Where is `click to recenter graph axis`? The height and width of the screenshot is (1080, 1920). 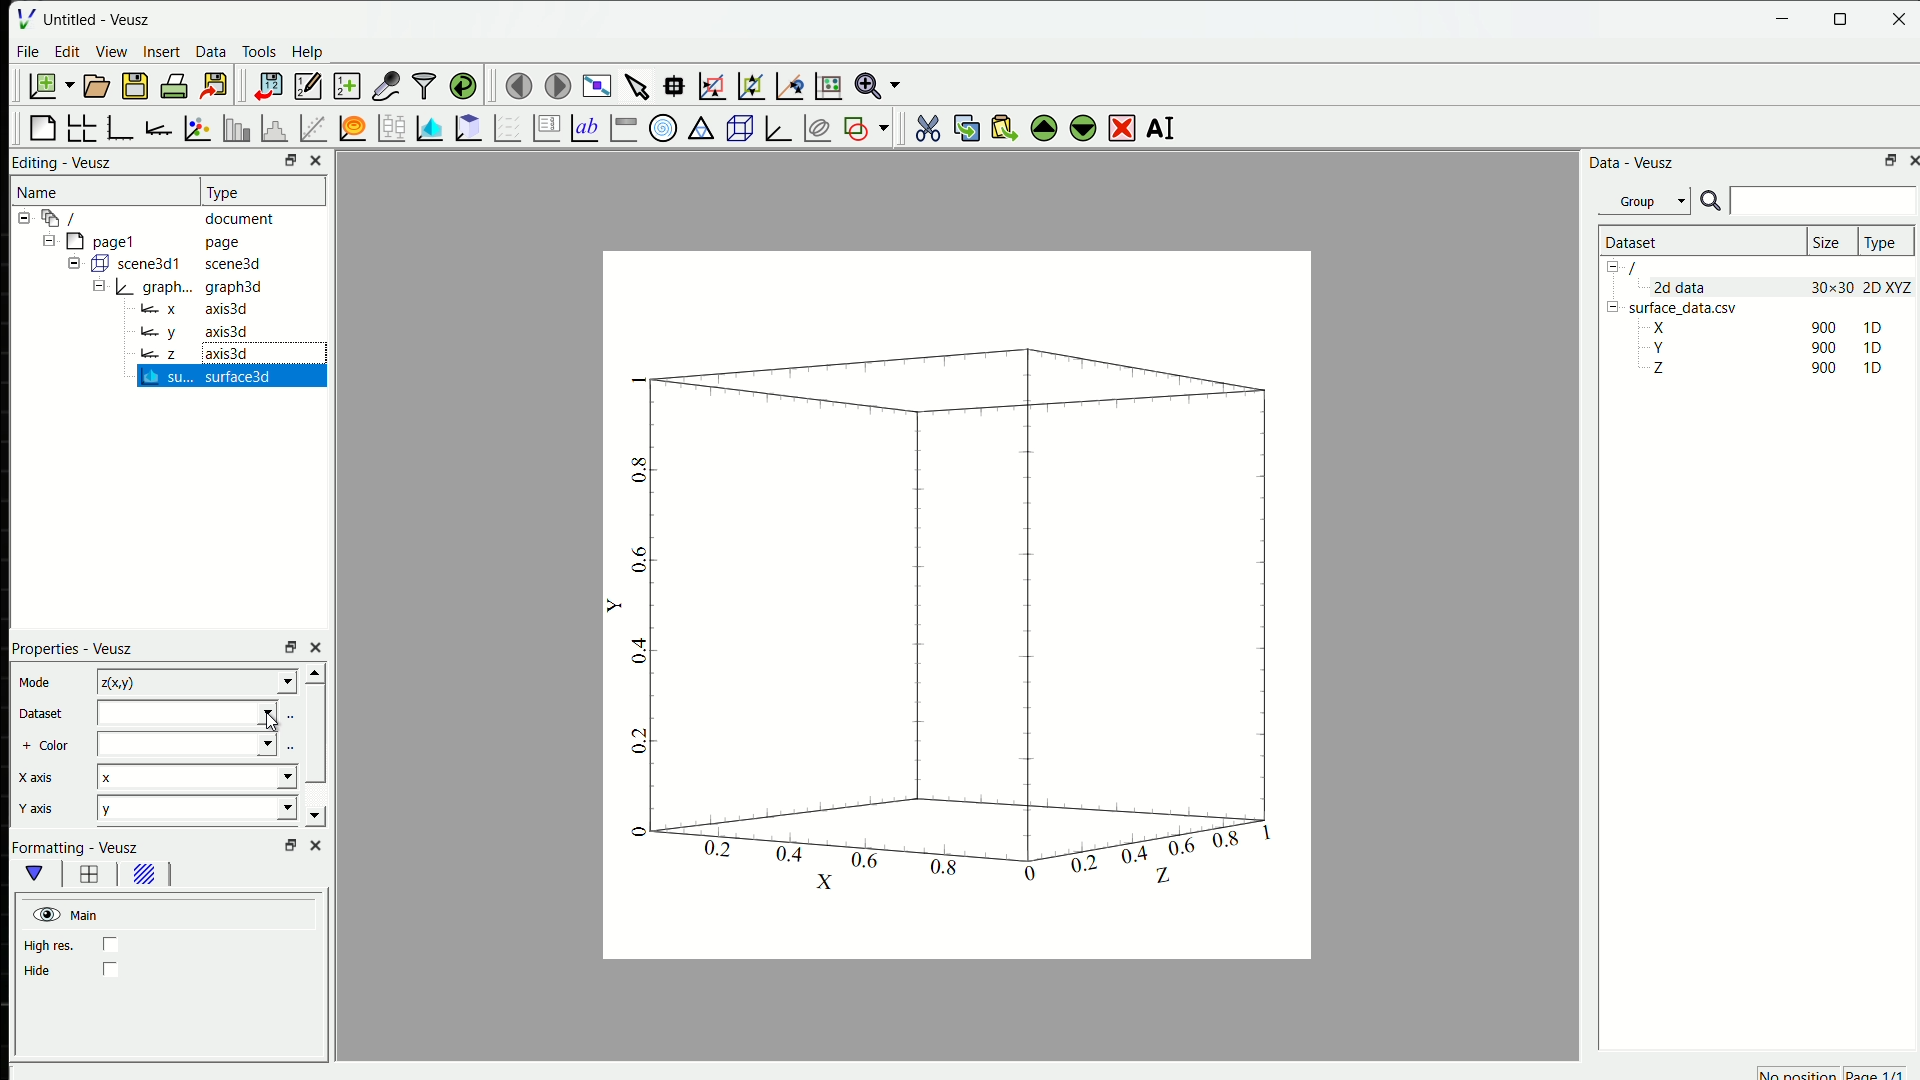 click to recenter graph axis is located at coordinates (791, 86).